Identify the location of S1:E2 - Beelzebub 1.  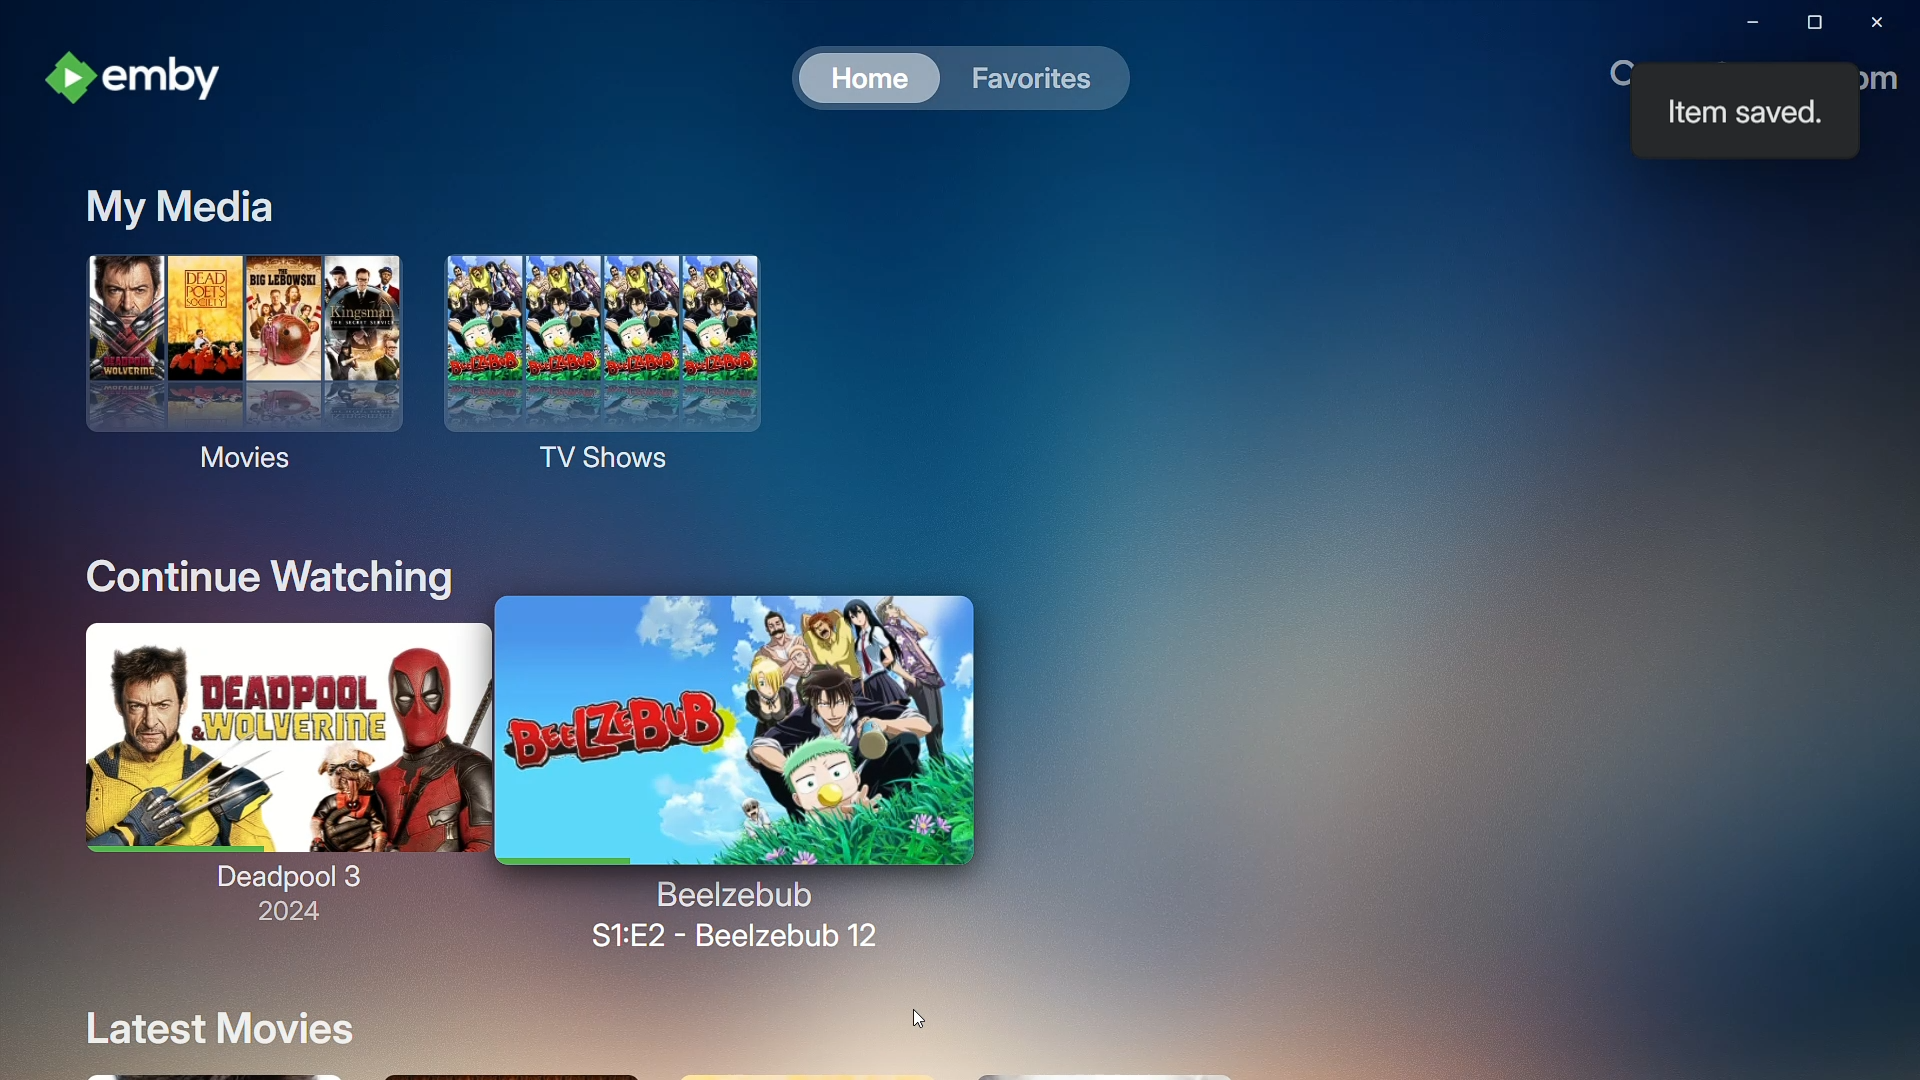
(735, 914).